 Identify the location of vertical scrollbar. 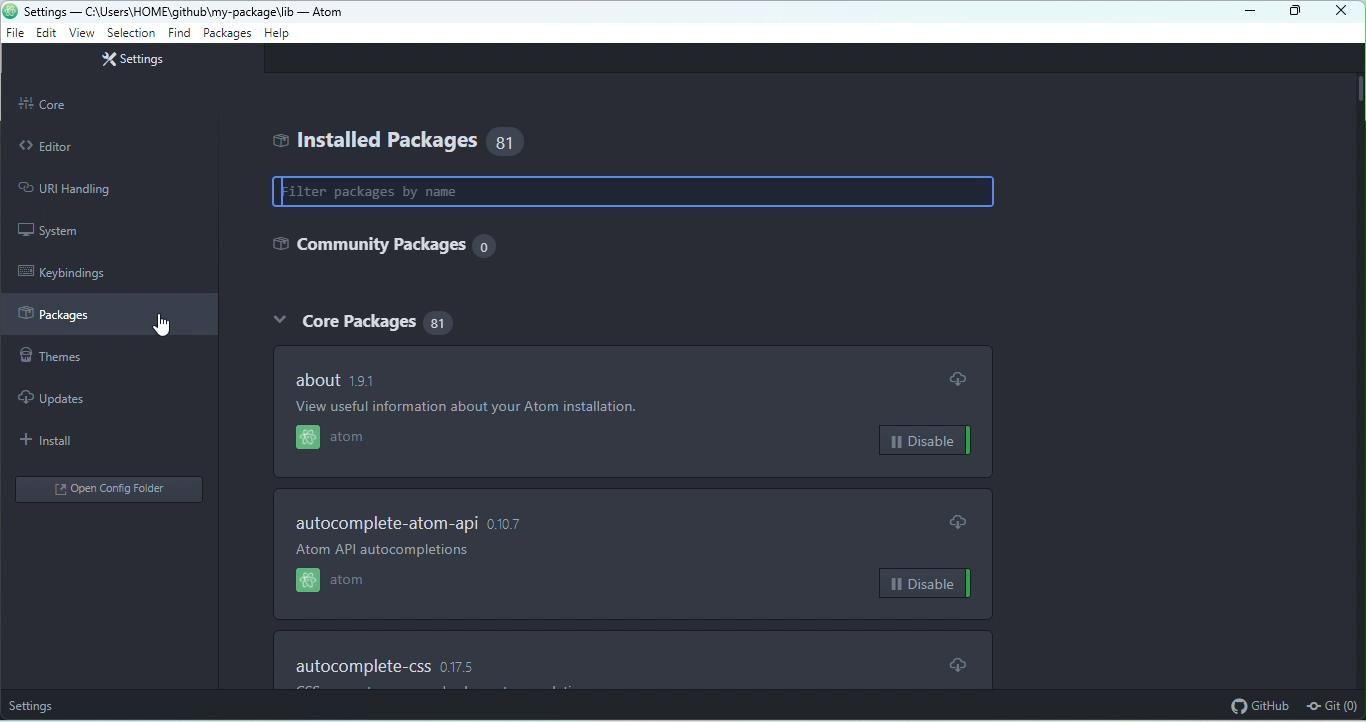
(1357, 90).